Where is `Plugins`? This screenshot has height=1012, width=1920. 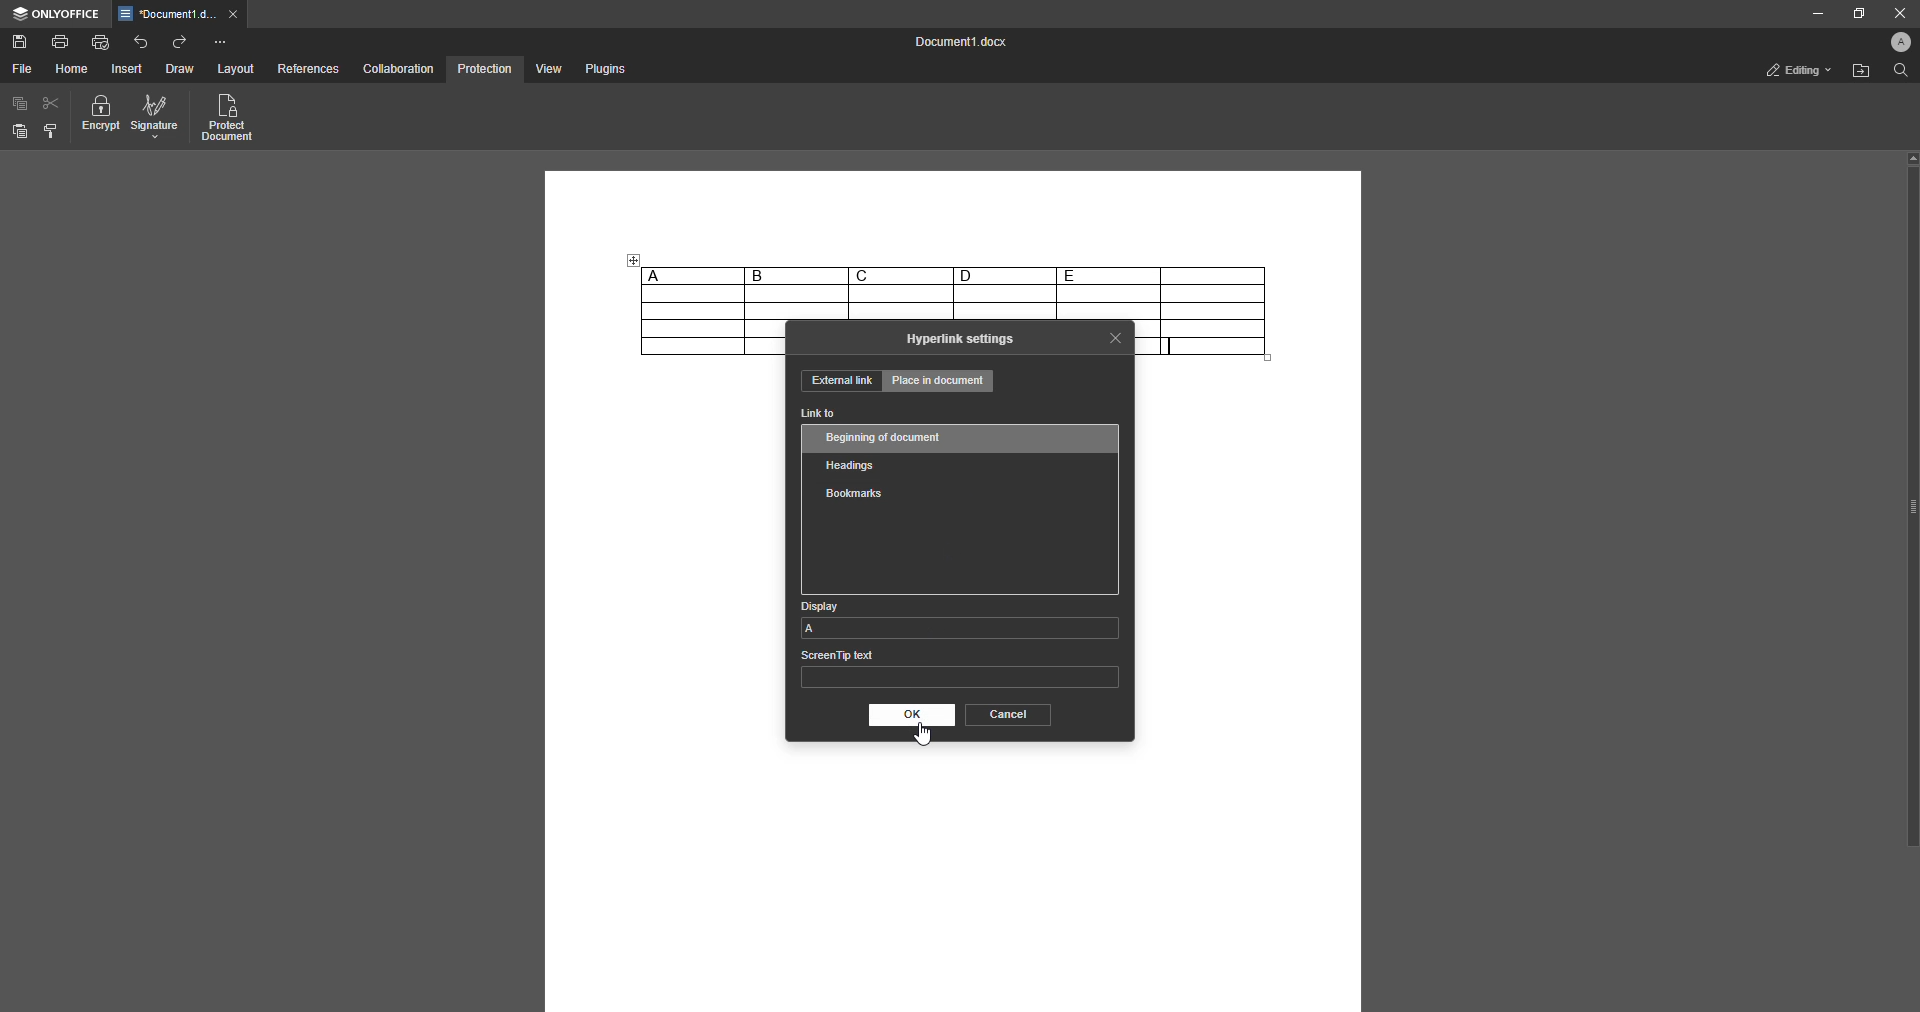
Plugins is located at coordinates (603, 70).